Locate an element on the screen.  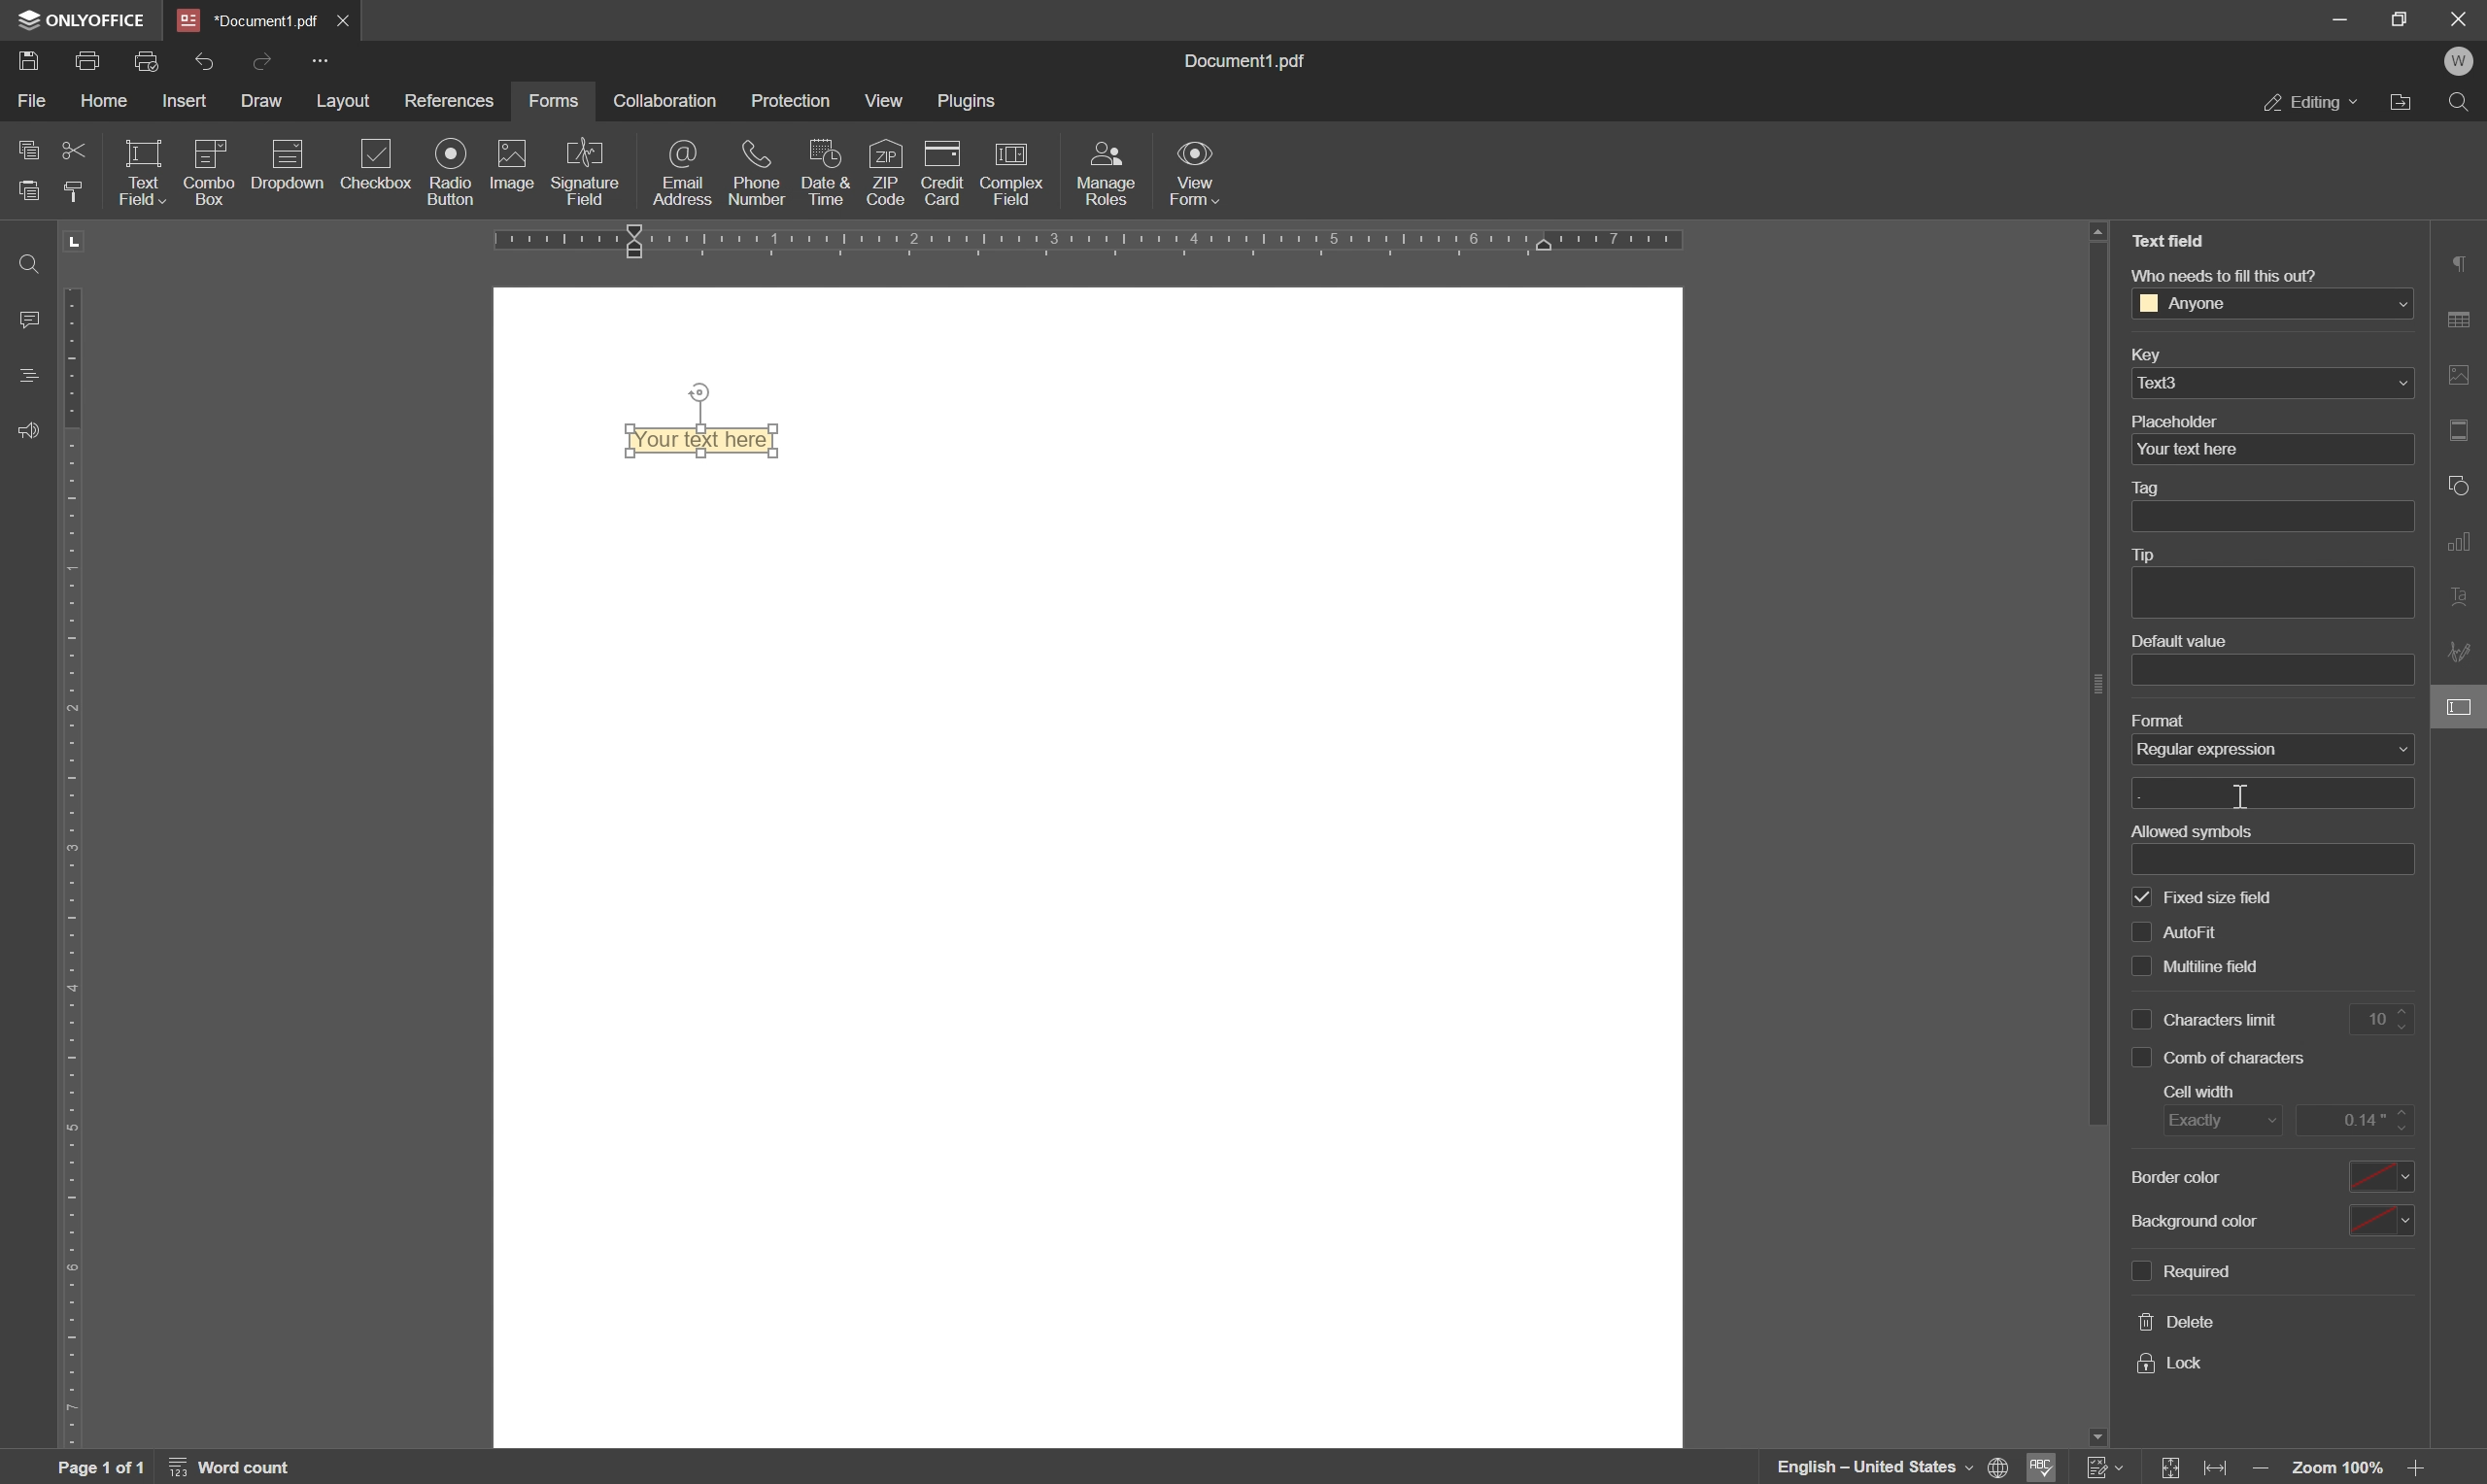
select border color is located at coordinates (2384, 1172).